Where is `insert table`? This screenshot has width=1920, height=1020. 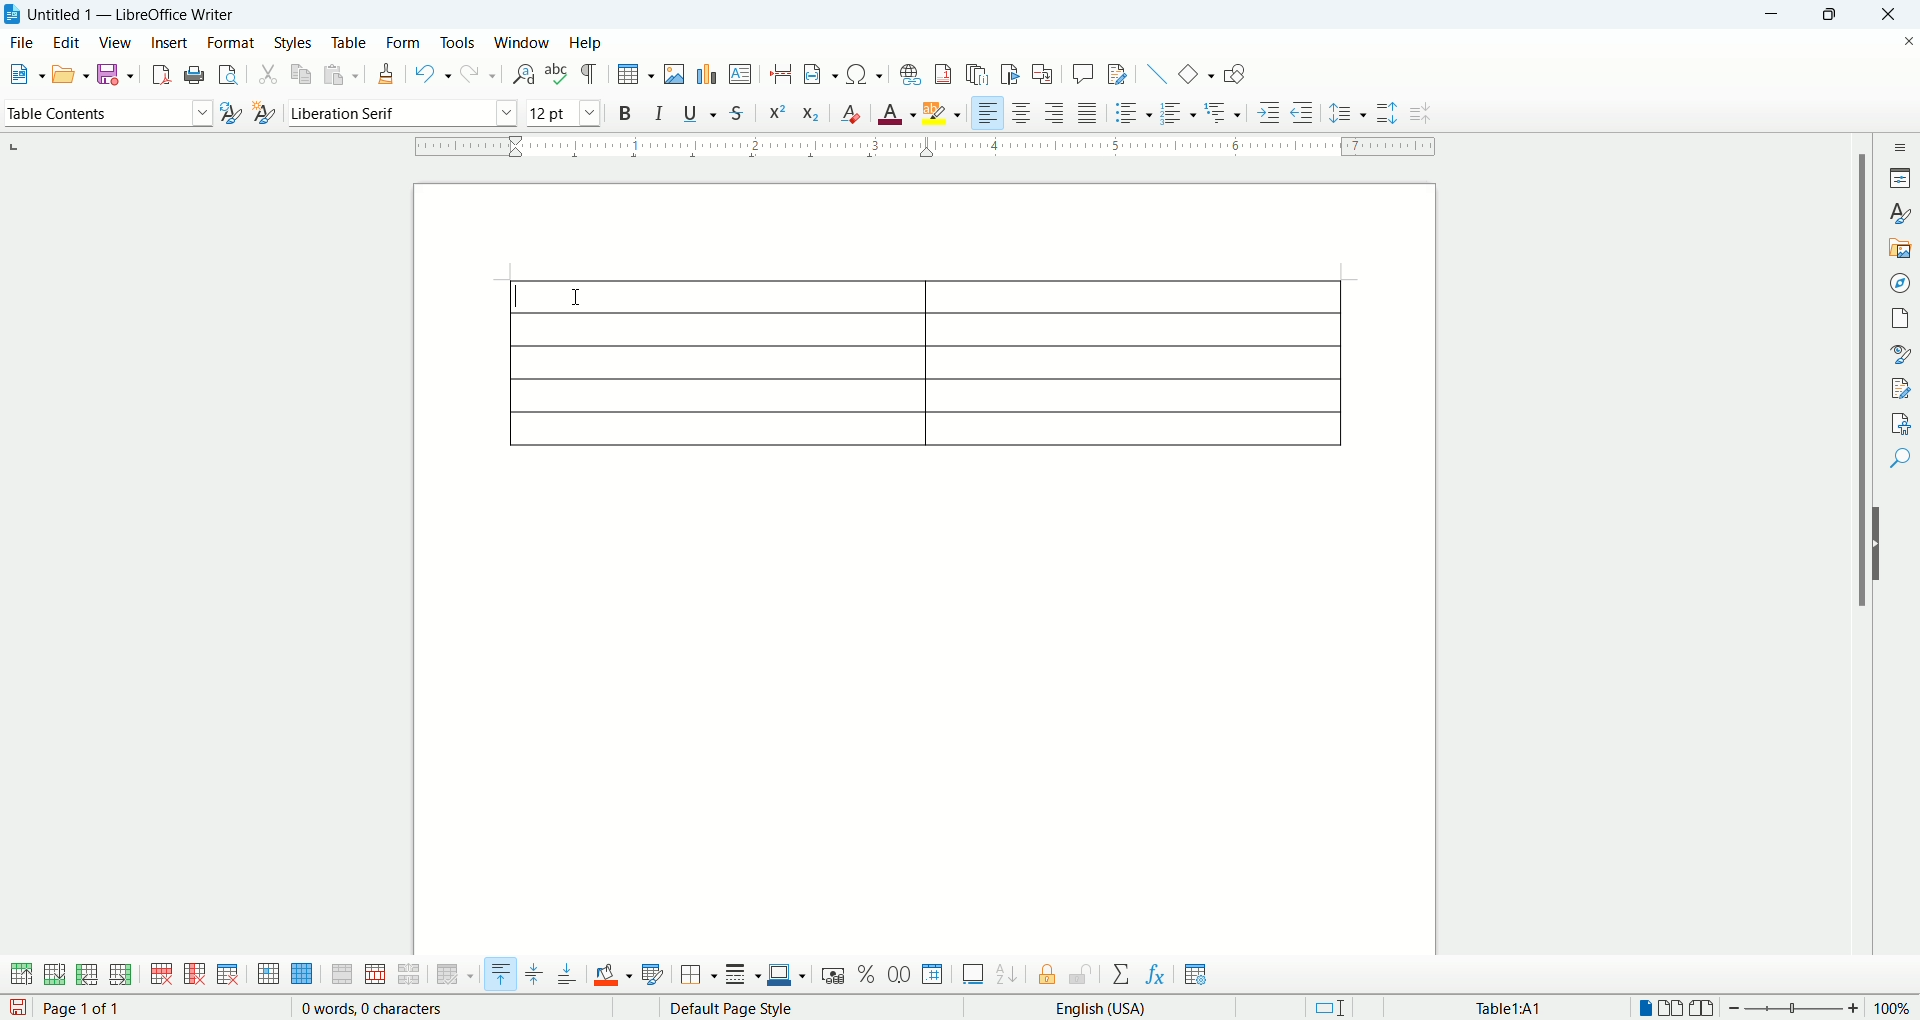
insert table is located at coordinates (636, 74).